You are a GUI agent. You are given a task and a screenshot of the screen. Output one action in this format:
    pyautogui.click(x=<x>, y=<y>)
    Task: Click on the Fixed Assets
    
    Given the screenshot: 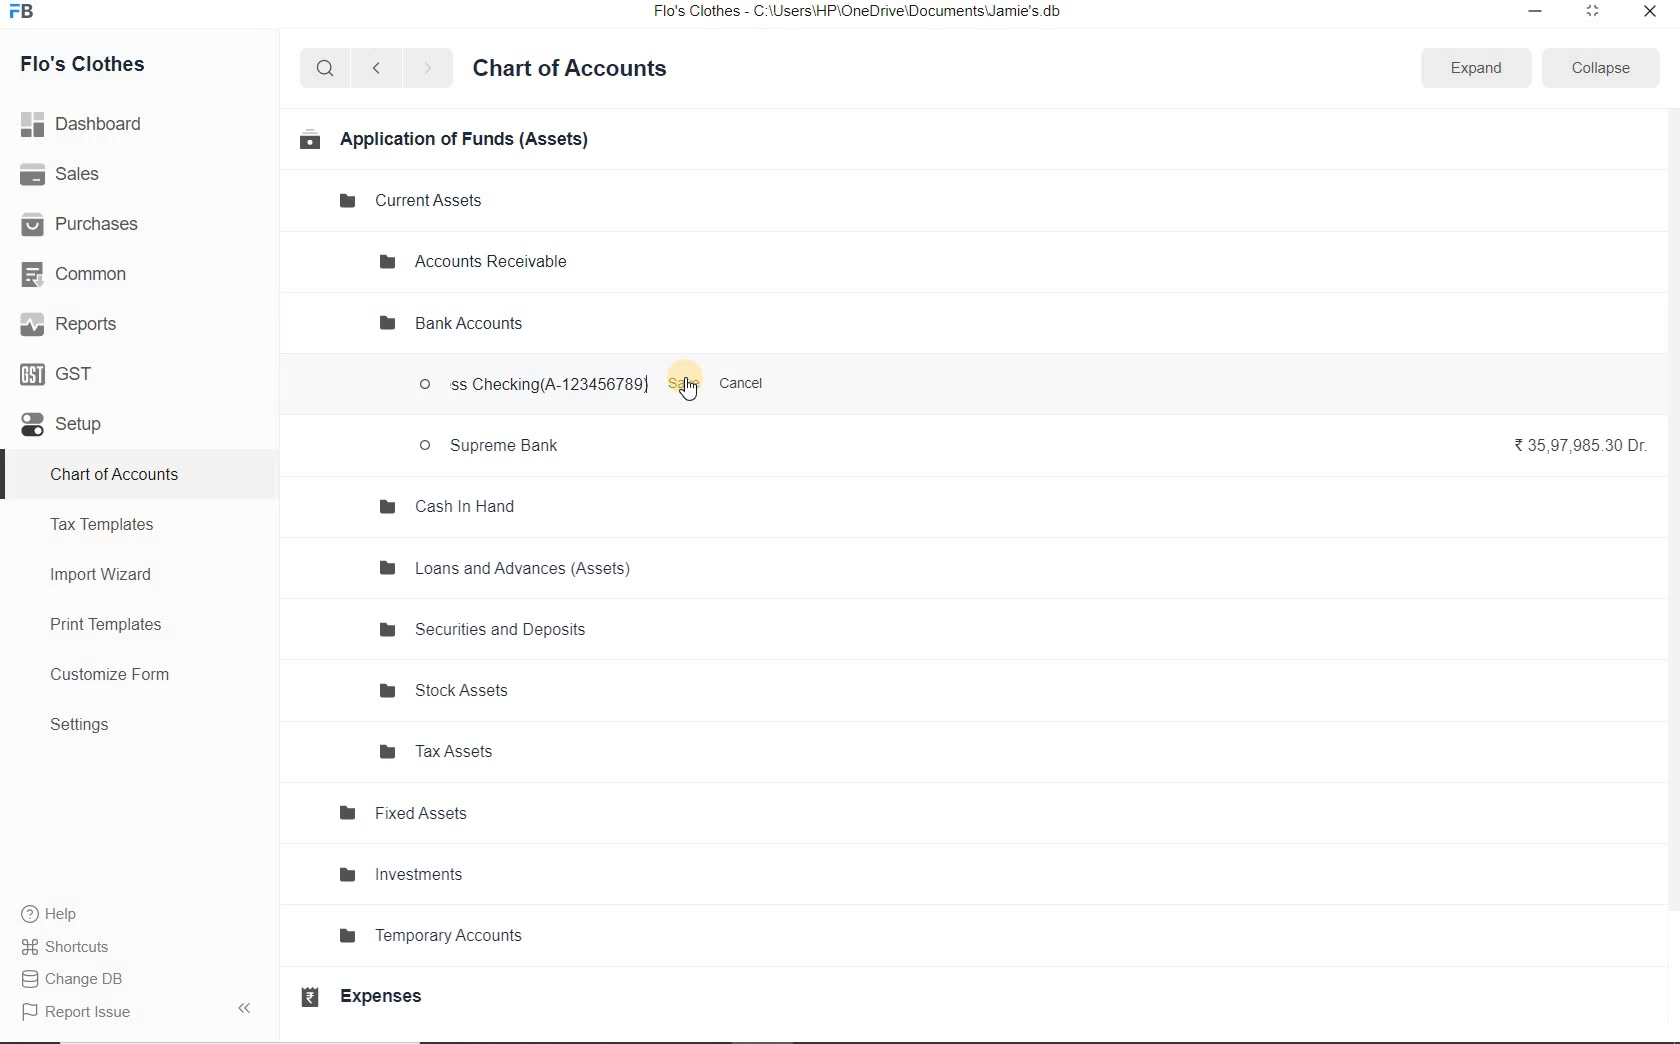 What is the action you would take?
    pyautogui.click(x=429, y=811)
    